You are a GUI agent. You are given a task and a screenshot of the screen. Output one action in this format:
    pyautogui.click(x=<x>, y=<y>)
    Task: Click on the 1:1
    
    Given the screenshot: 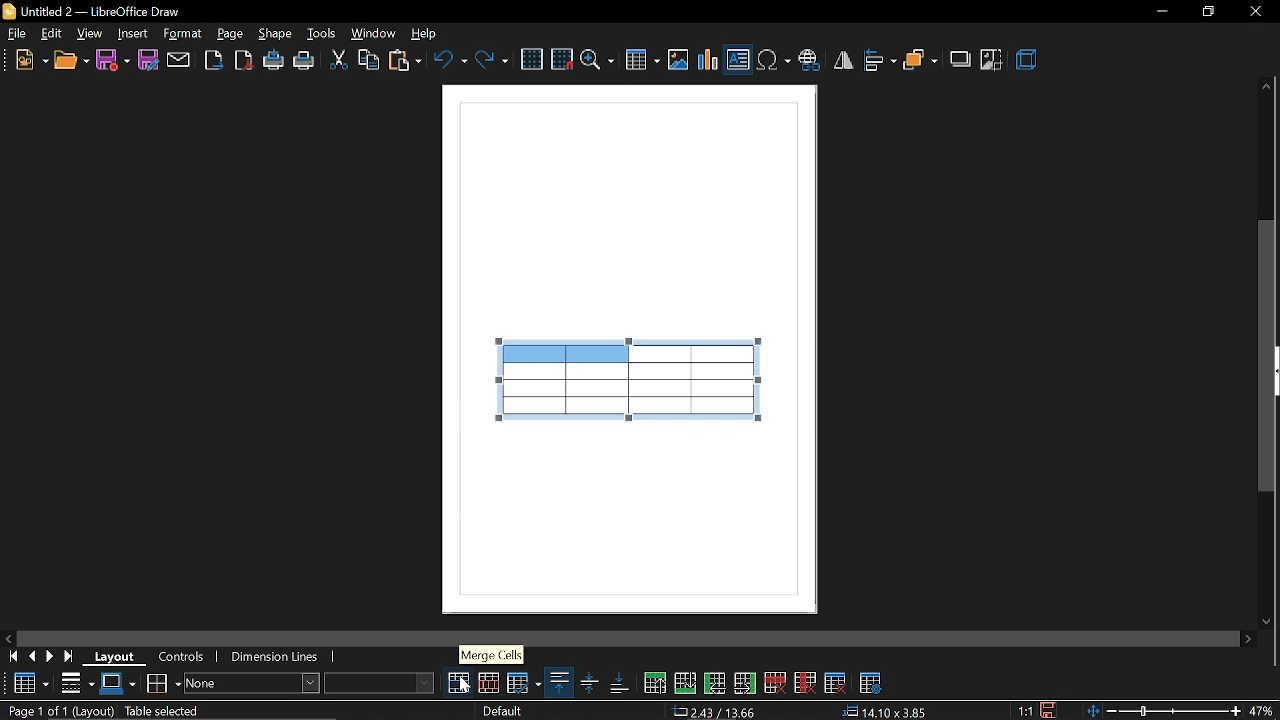 What is the action you would take?
    pyautogui.click(x=1024, y=711)
    